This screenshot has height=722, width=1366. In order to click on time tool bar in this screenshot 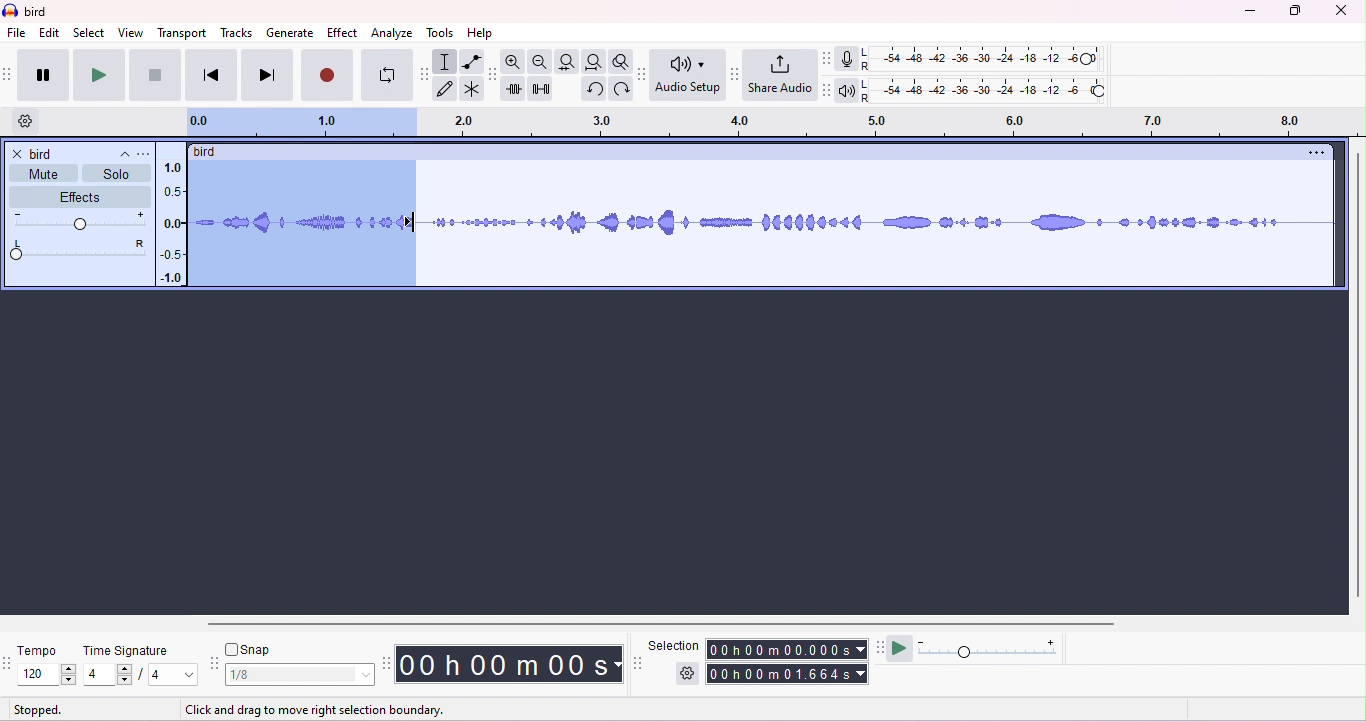, I will do `click(388, 663)`.